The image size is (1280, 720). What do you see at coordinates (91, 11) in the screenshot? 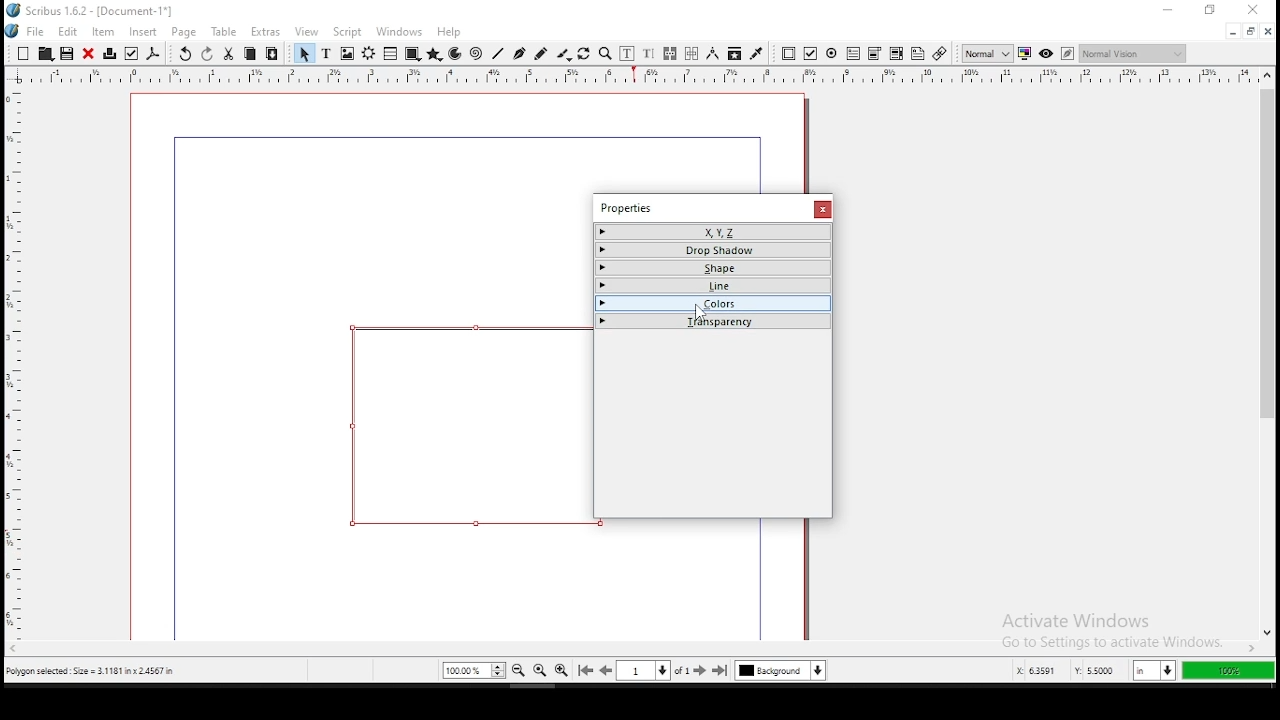
I see `icon and file name` at bounding box center [91, 11].